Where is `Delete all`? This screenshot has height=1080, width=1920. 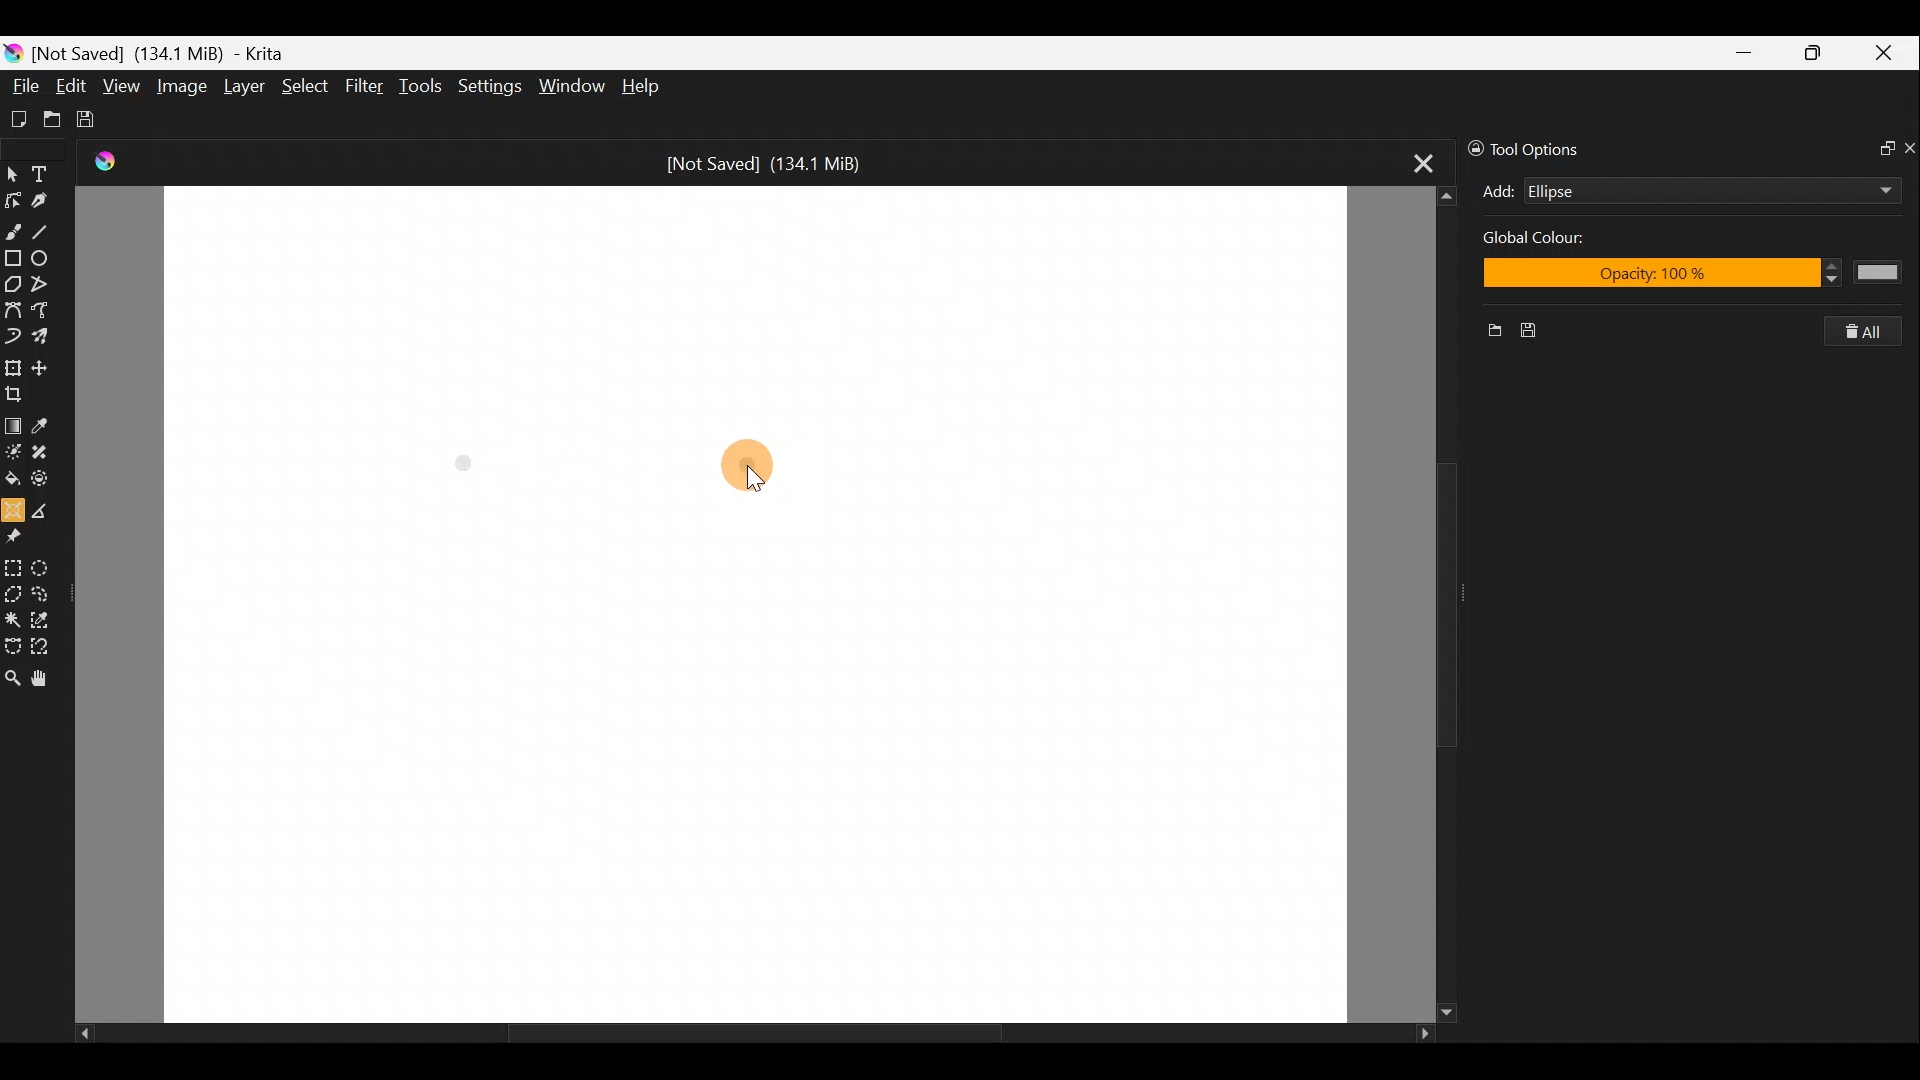 Delete all is located at coordinates (1874, 332).